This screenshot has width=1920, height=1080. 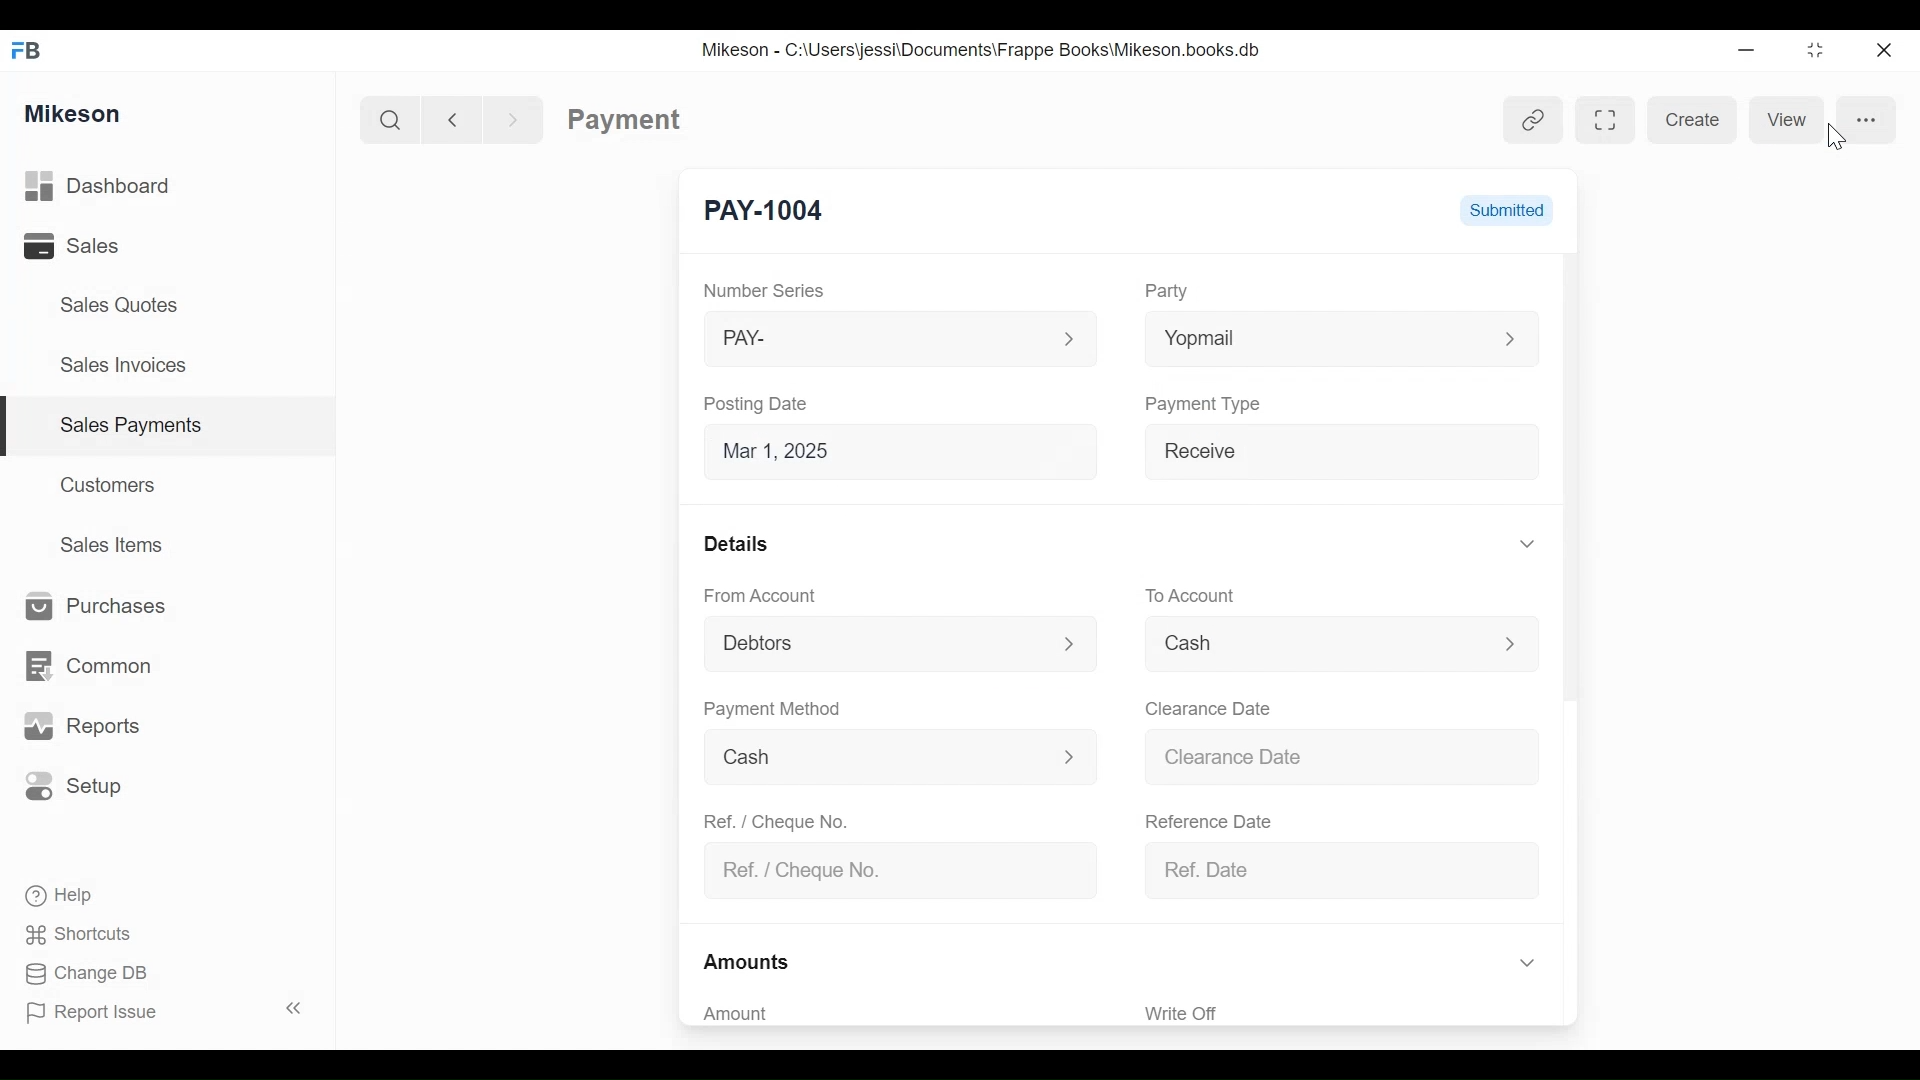 I want to click on Customers, so click(x=113, y=483).